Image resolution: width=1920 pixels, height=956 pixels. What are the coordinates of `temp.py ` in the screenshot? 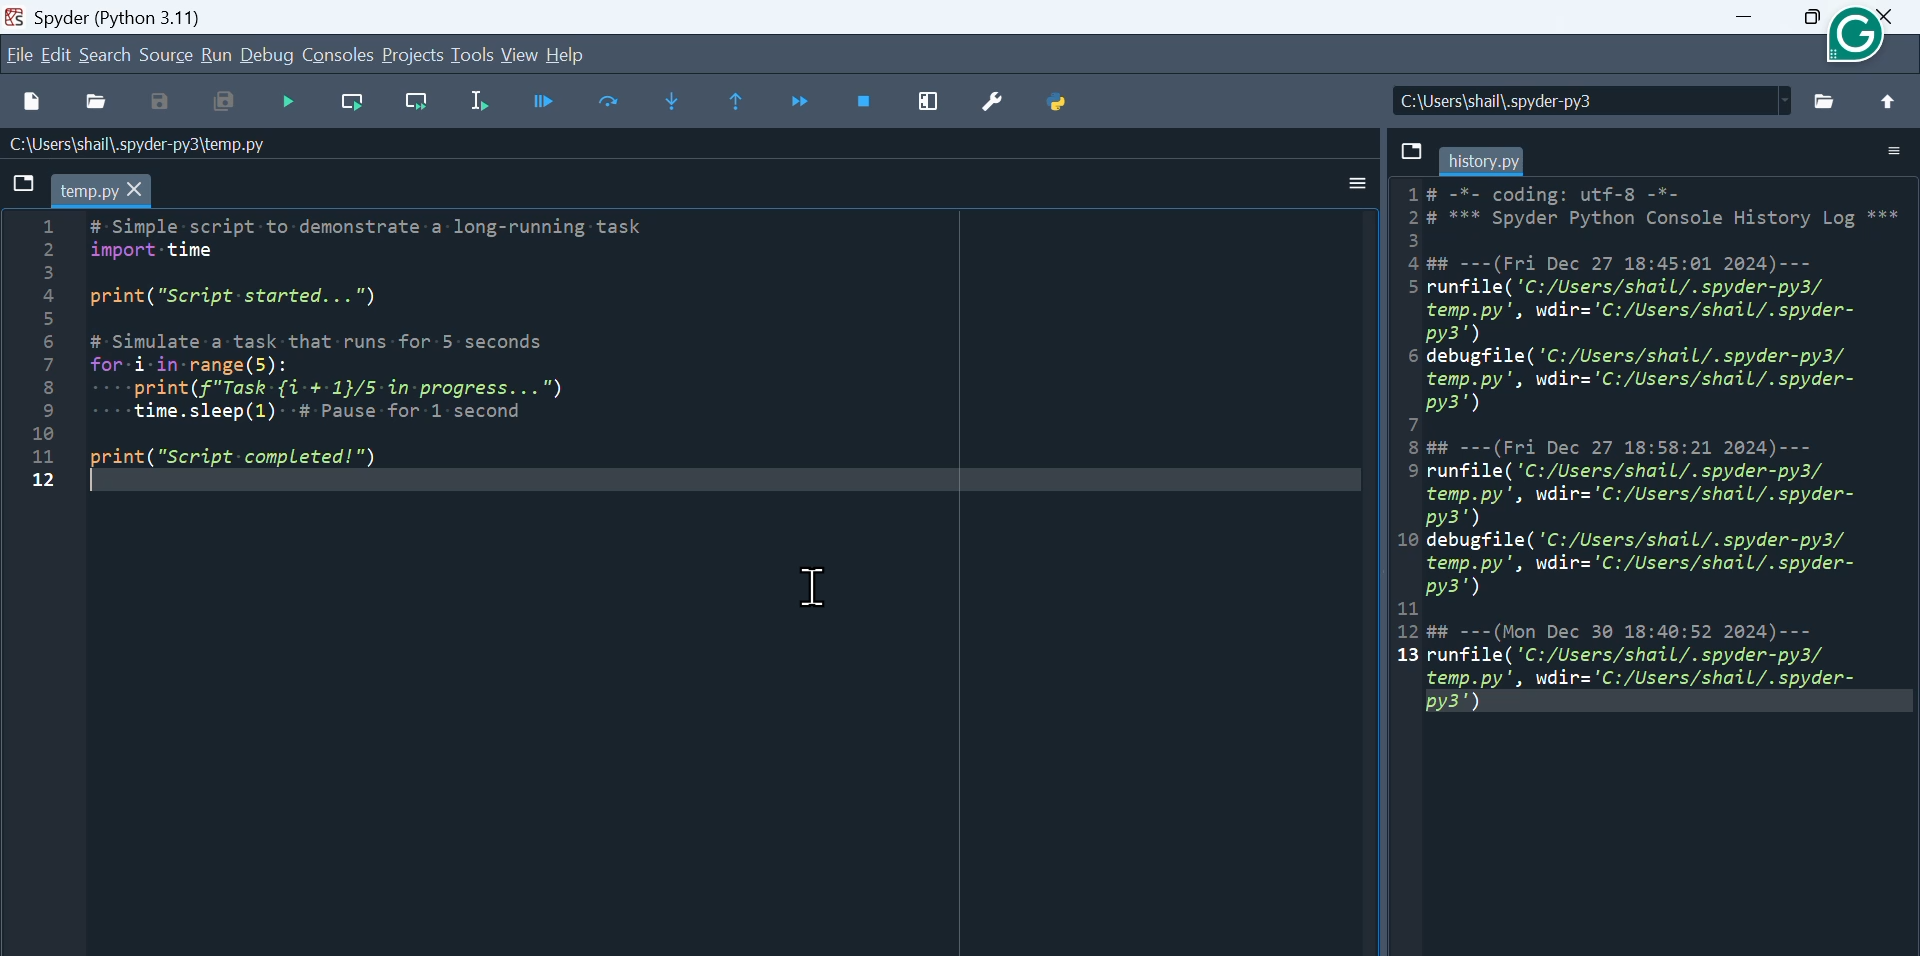 It's located at (108, 190).